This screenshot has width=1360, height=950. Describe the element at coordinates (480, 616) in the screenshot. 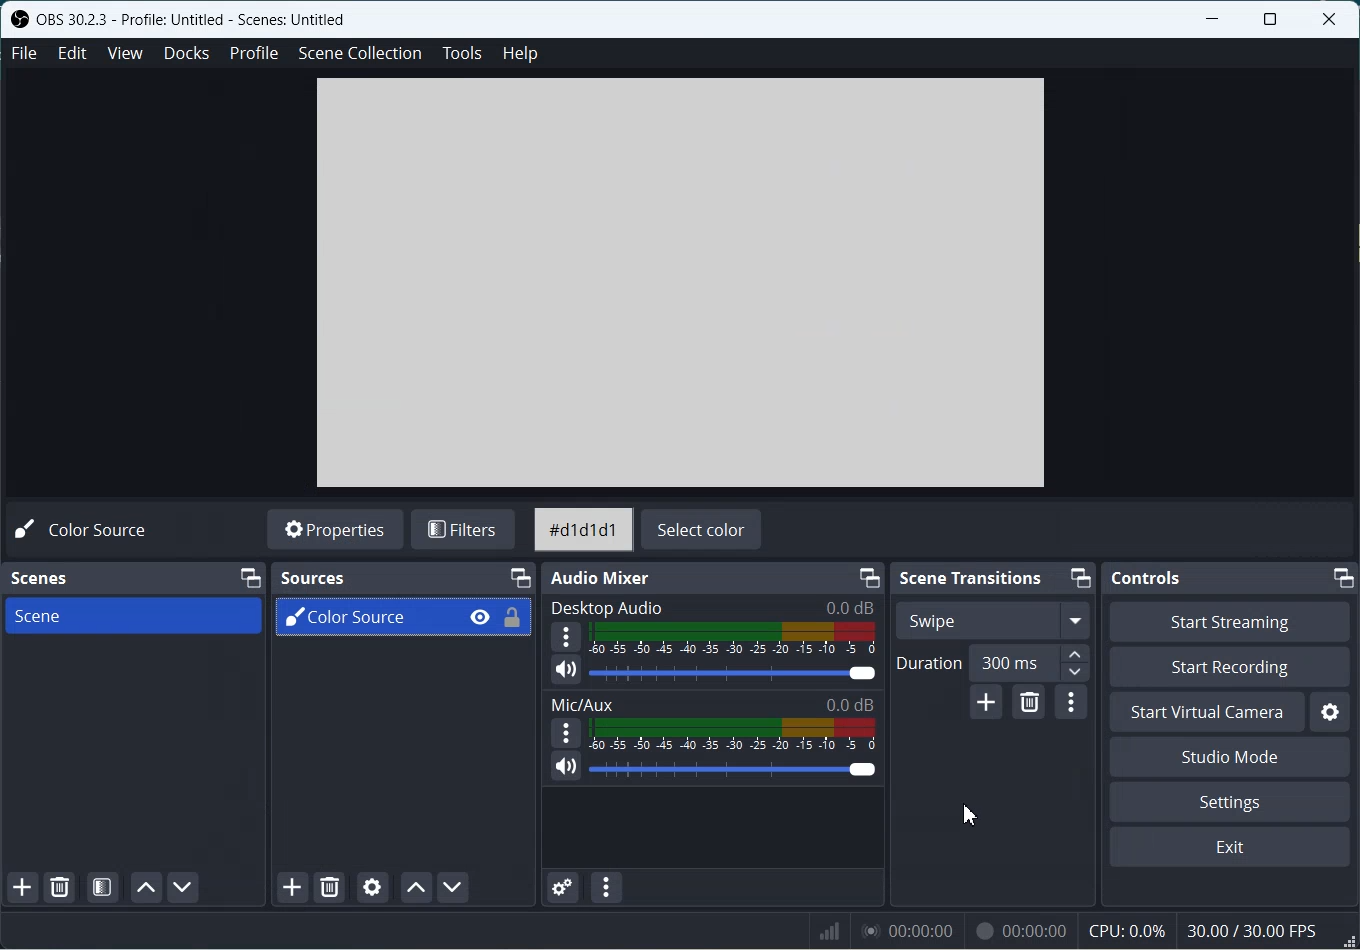

I see `Eye` at that location.